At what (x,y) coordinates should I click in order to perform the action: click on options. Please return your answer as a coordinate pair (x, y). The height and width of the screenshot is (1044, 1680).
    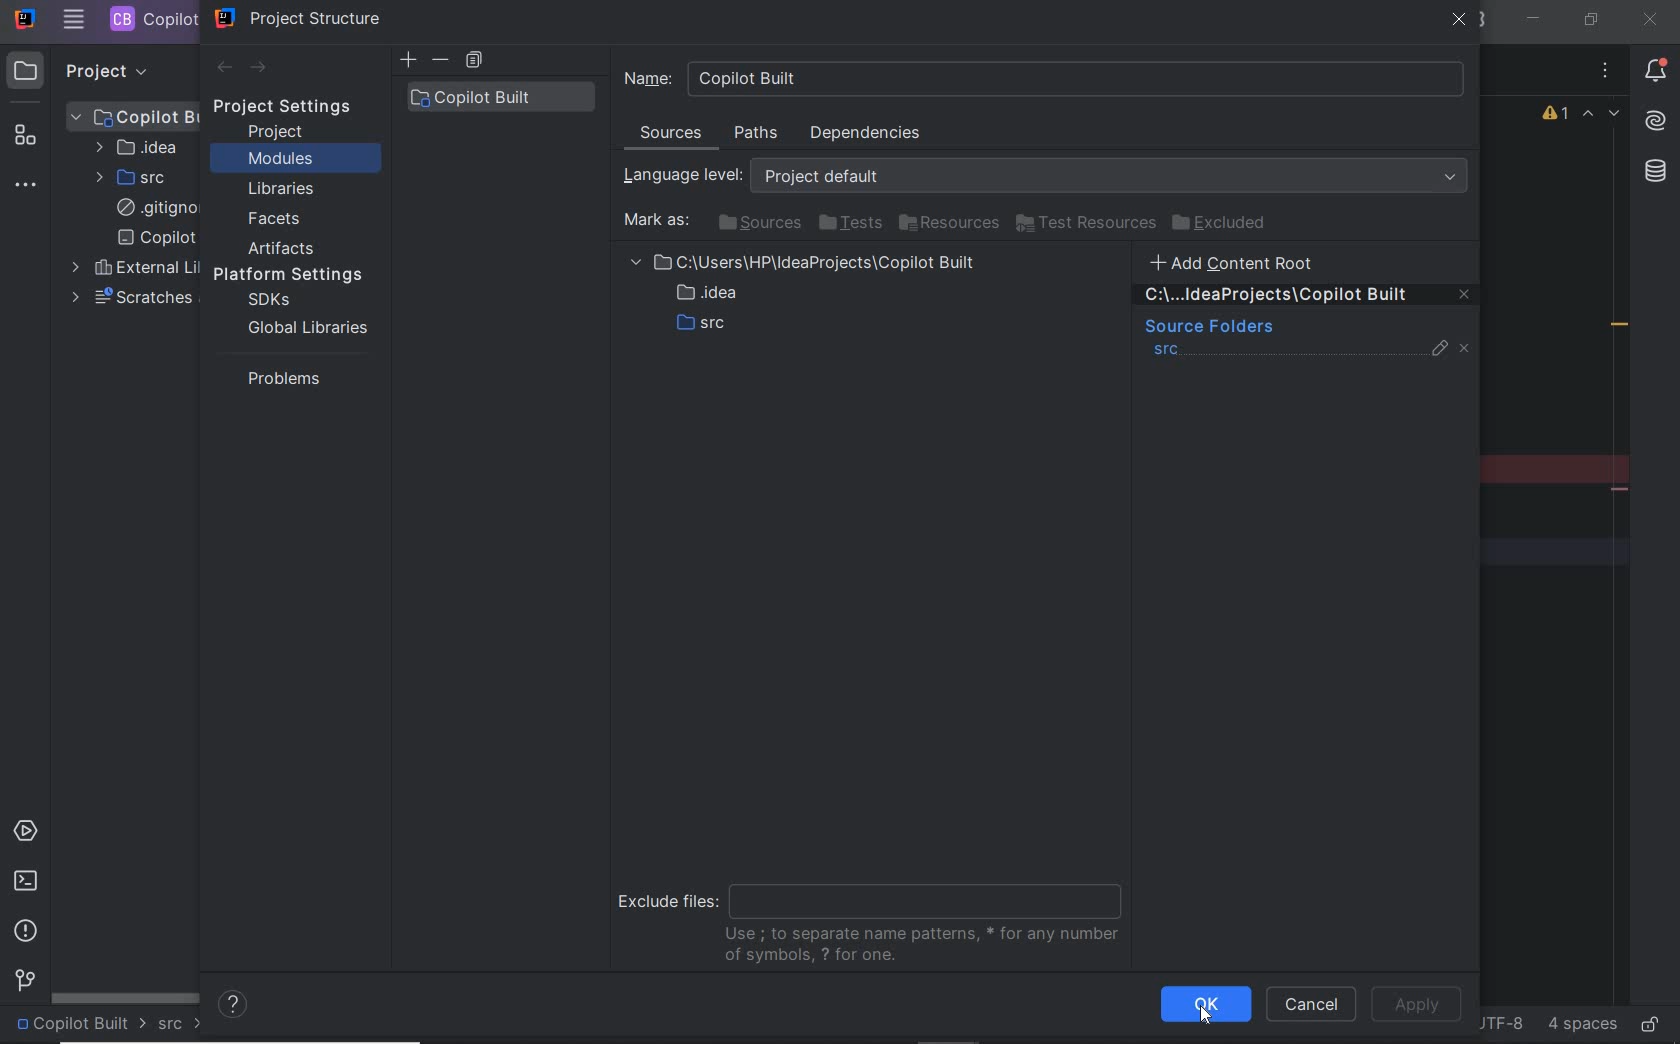
    Looking at the image, I should click on (1606, 73).